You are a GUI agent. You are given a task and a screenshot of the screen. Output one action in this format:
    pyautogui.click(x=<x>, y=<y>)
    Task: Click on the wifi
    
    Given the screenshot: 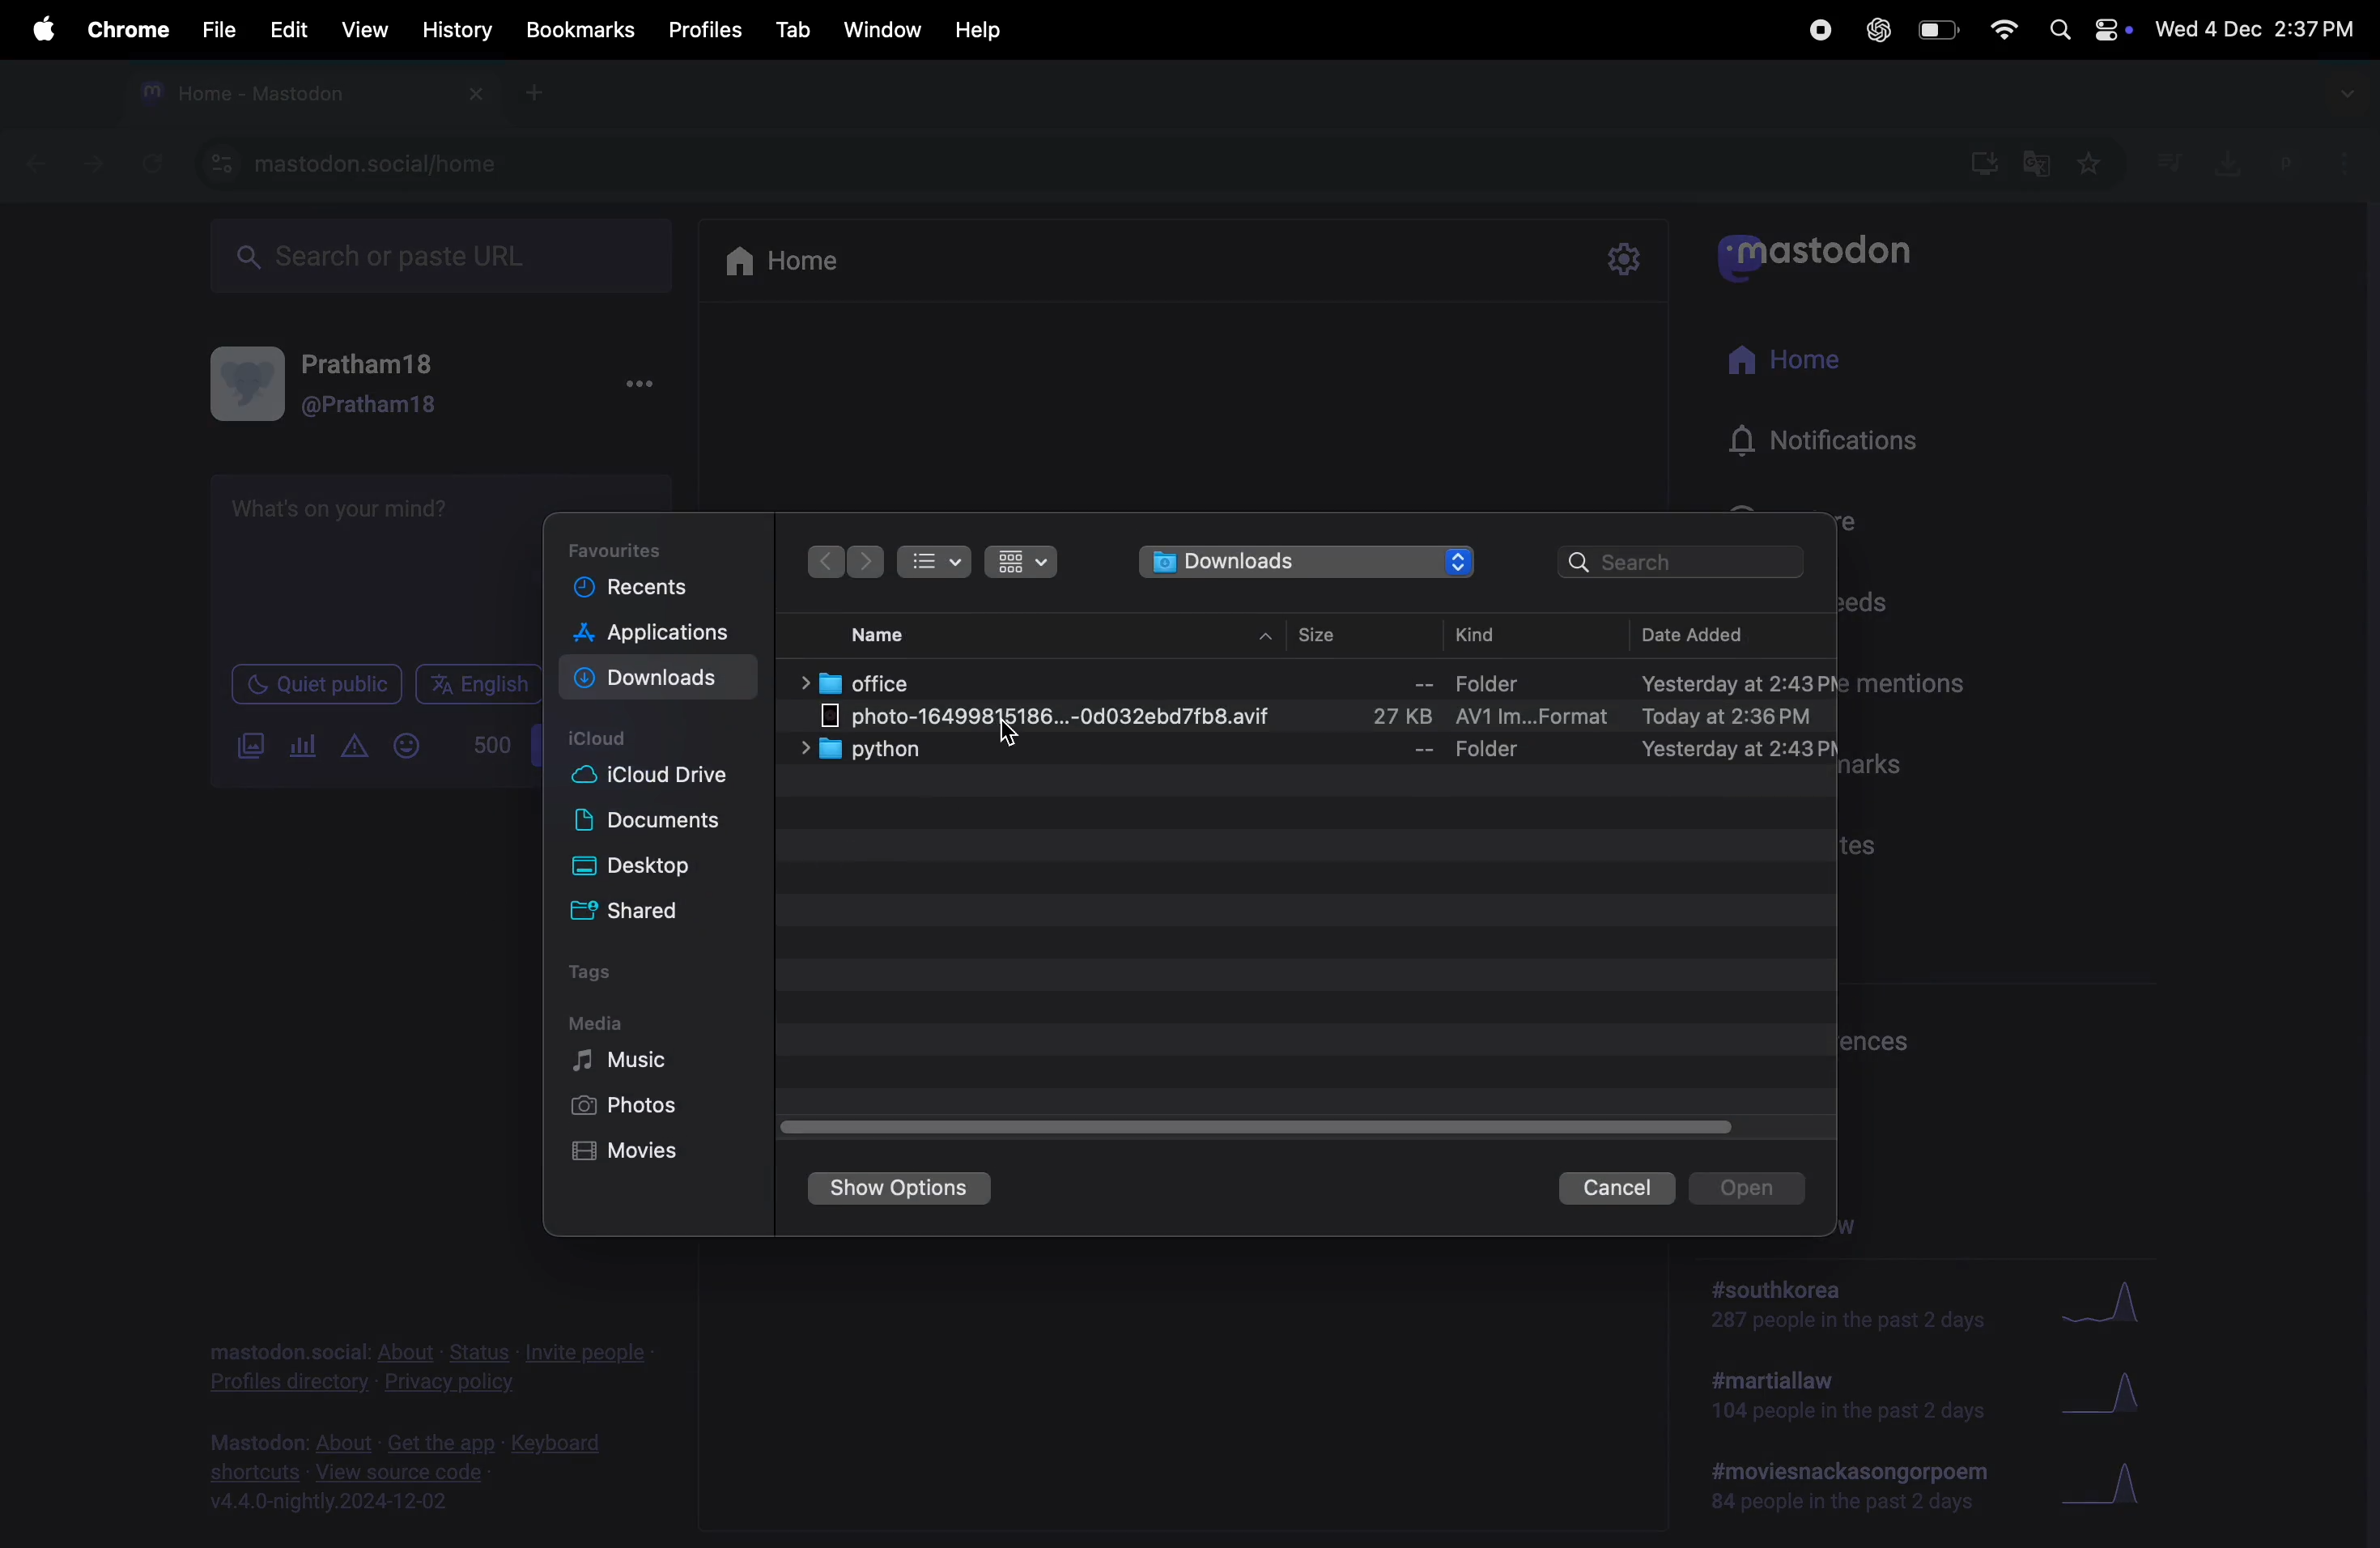 What is the action you would take?
    pyautogui.click(x=2000, y=30)
    